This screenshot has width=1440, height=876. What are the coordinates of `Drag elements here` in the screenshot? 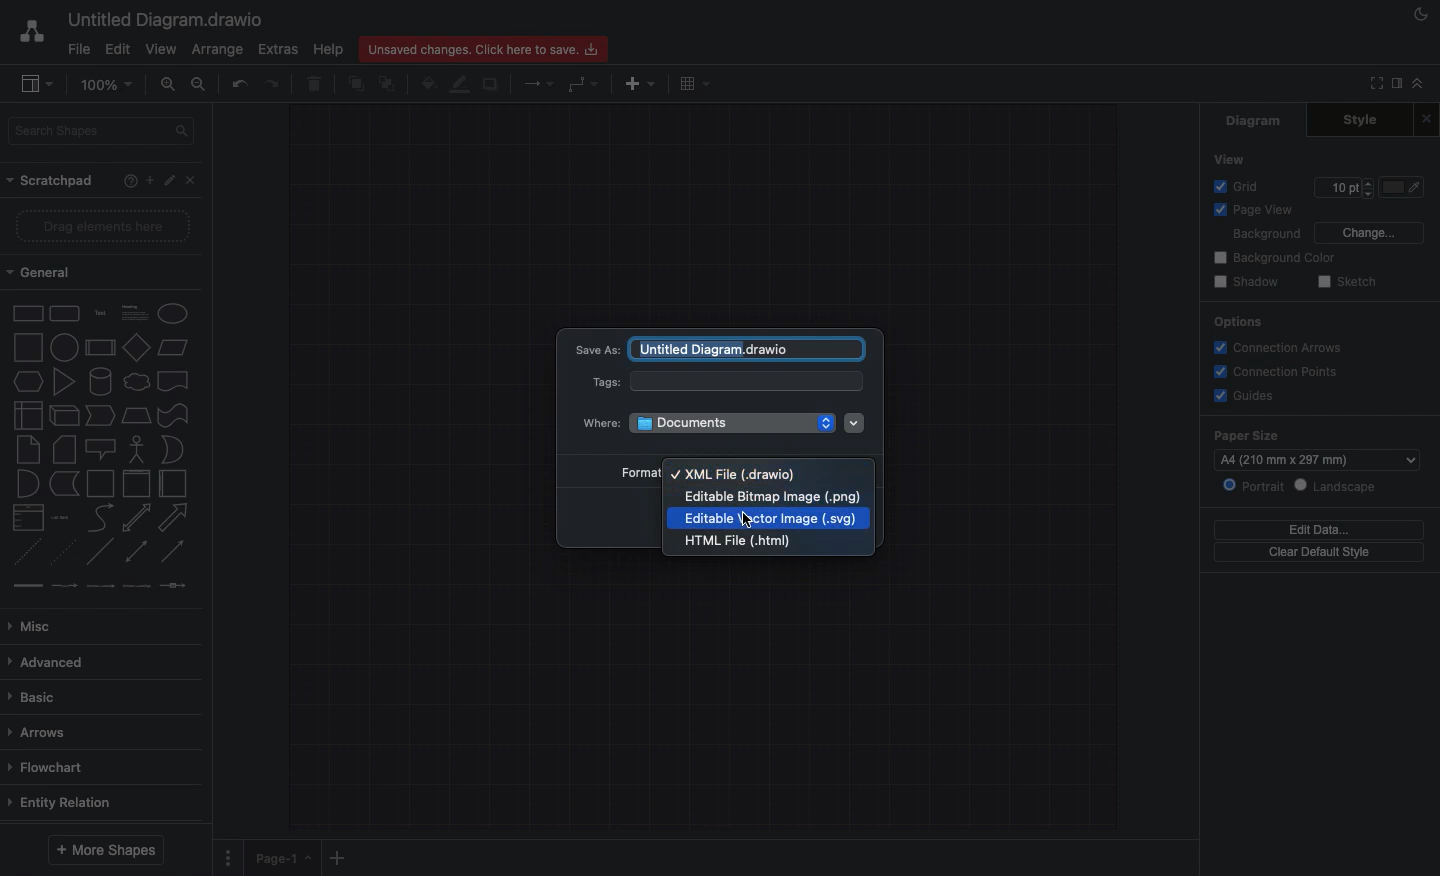 It's located at (98, 228).